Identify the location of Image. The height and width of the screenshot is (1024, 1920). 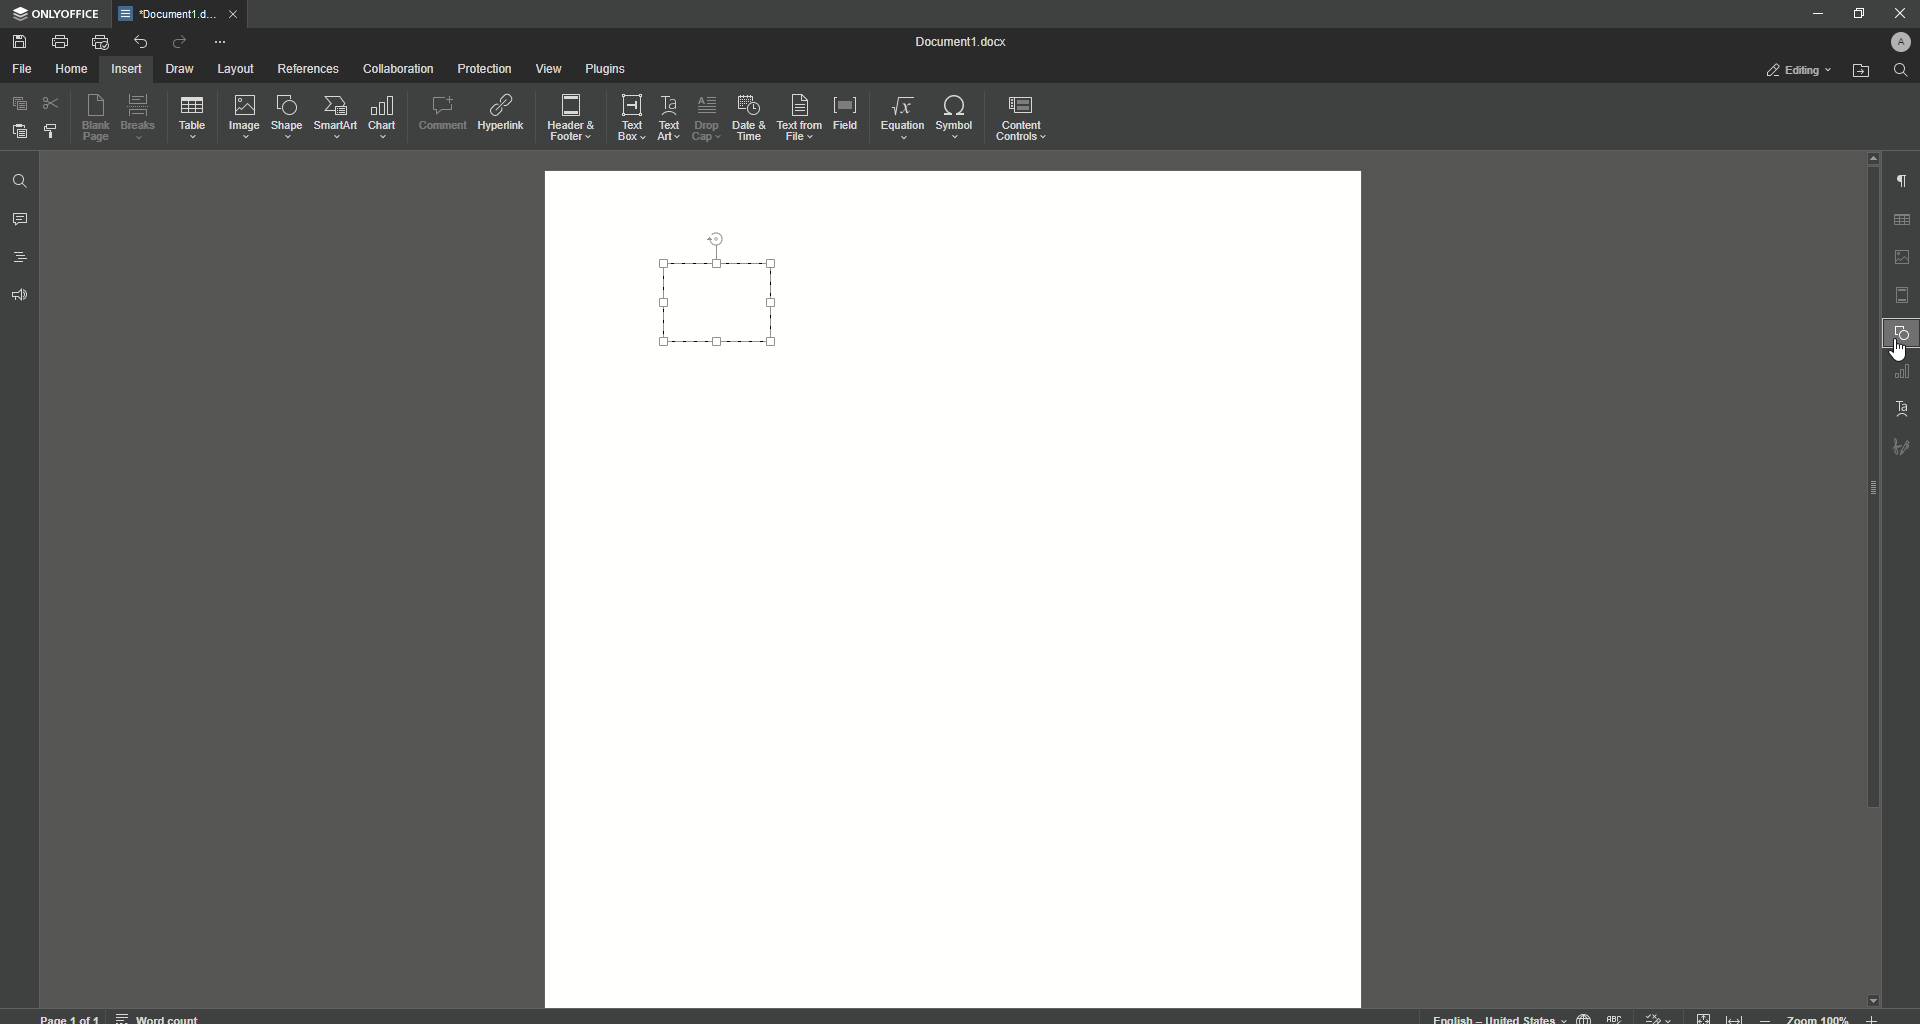
(242, 116).